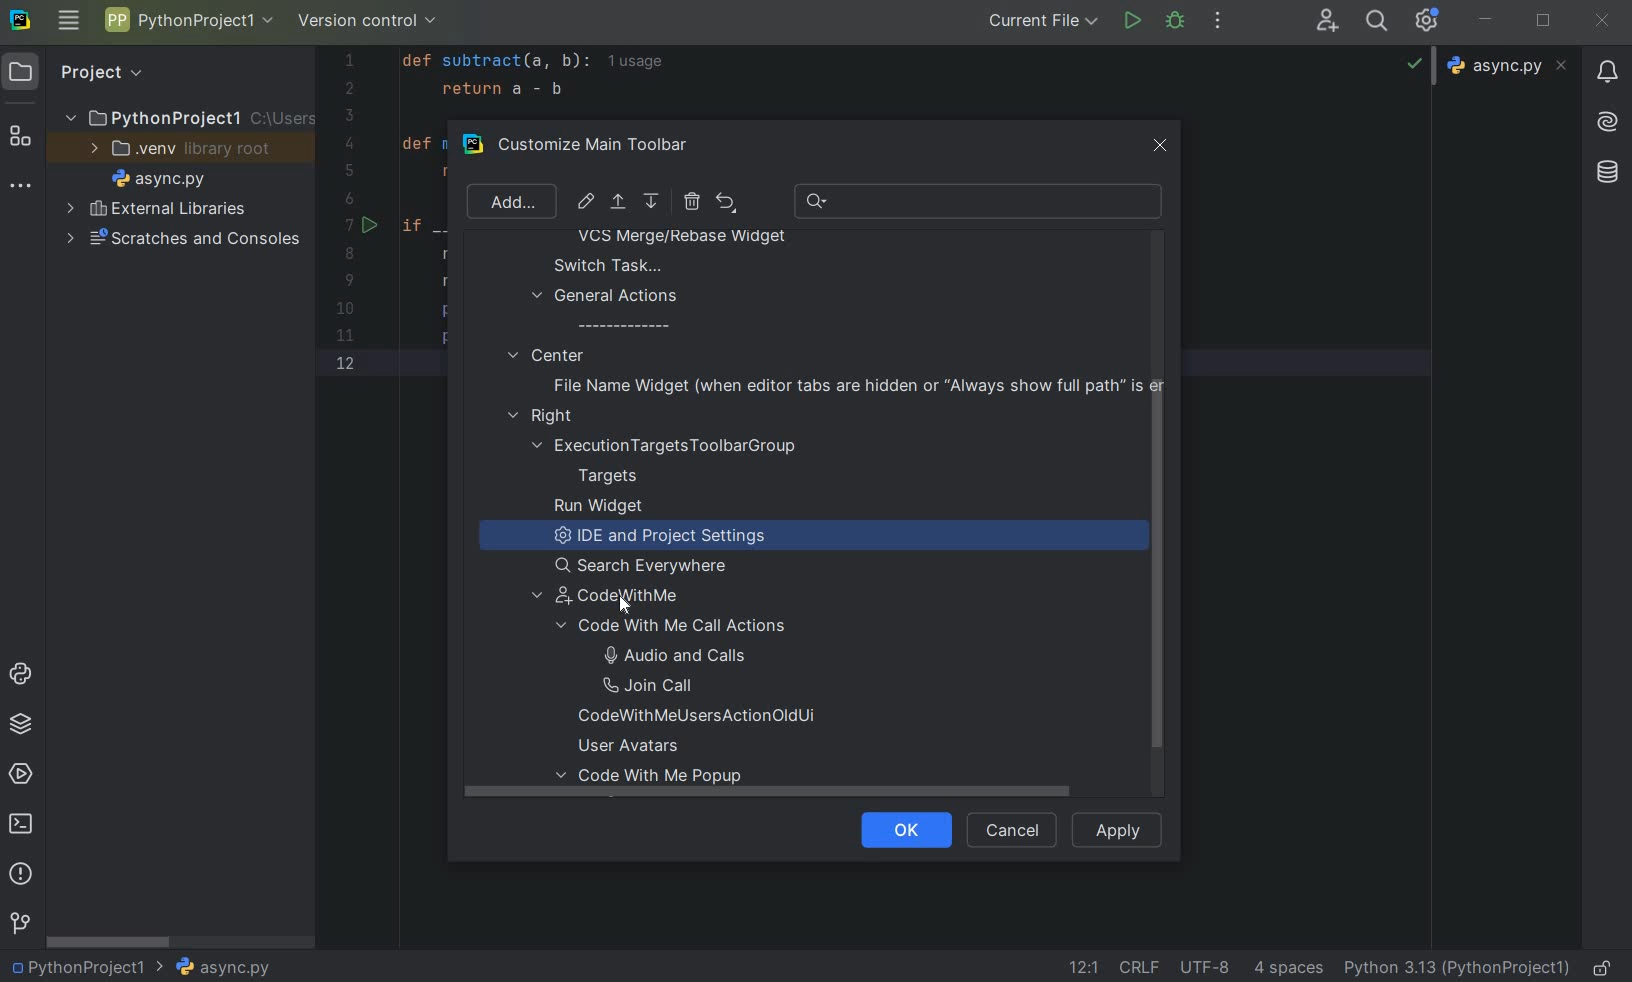 This screenshot has width=1632, height=982. I want to click on RECENT SEARCH, so click(980, 201).